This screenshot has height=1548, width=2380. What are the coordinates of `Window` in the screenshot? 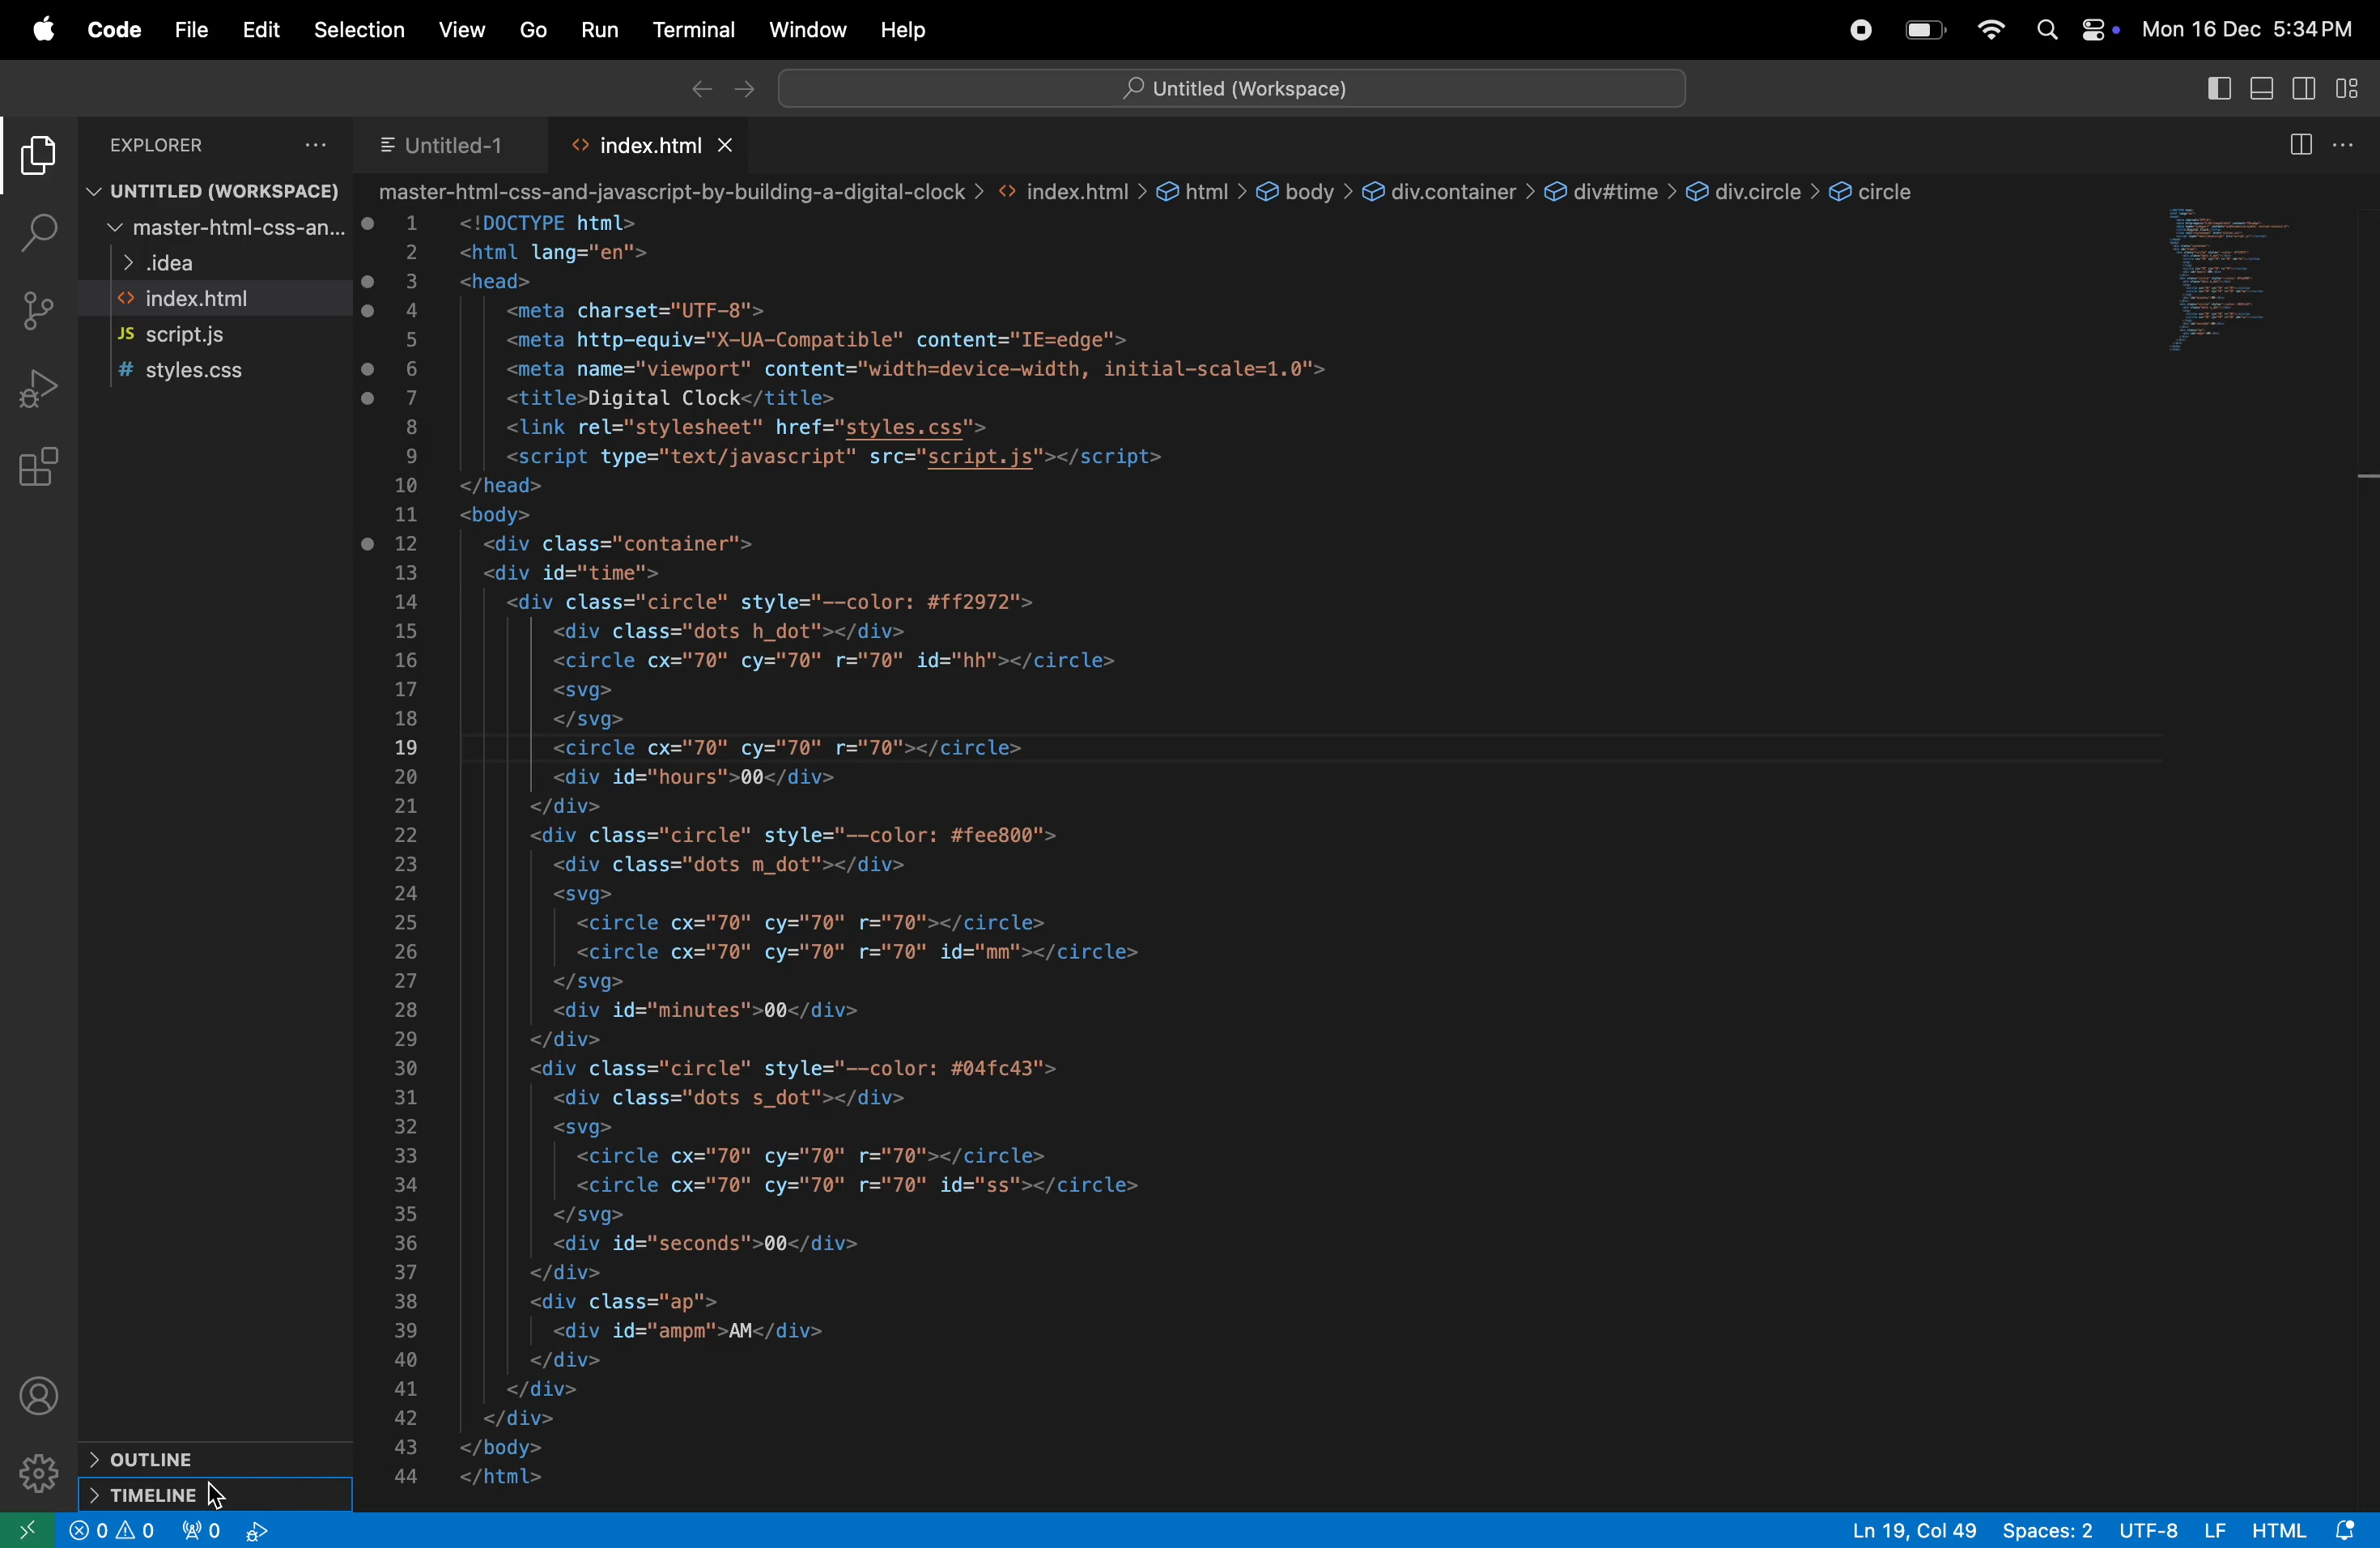 It's located at (810, 28).